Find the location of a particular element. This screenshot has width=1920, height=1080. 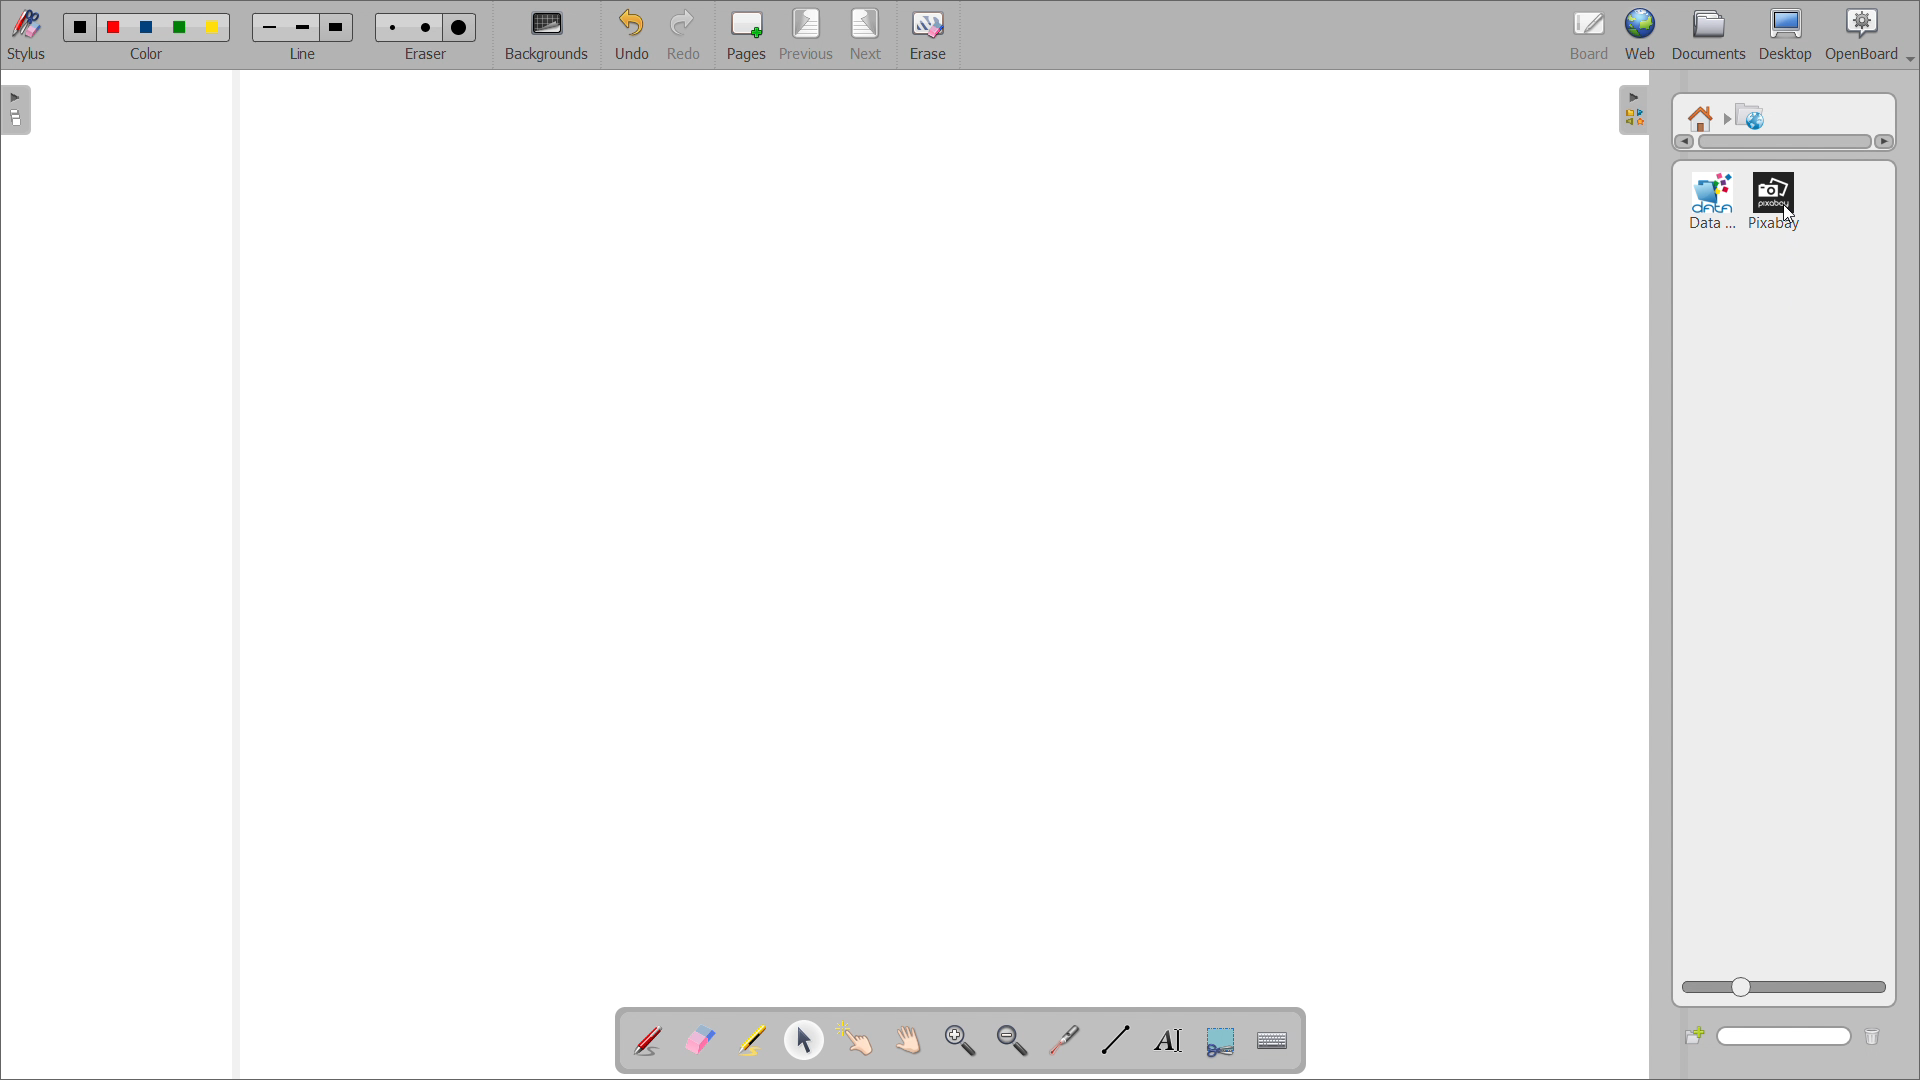

Large line is located at coordinates (338, 26).